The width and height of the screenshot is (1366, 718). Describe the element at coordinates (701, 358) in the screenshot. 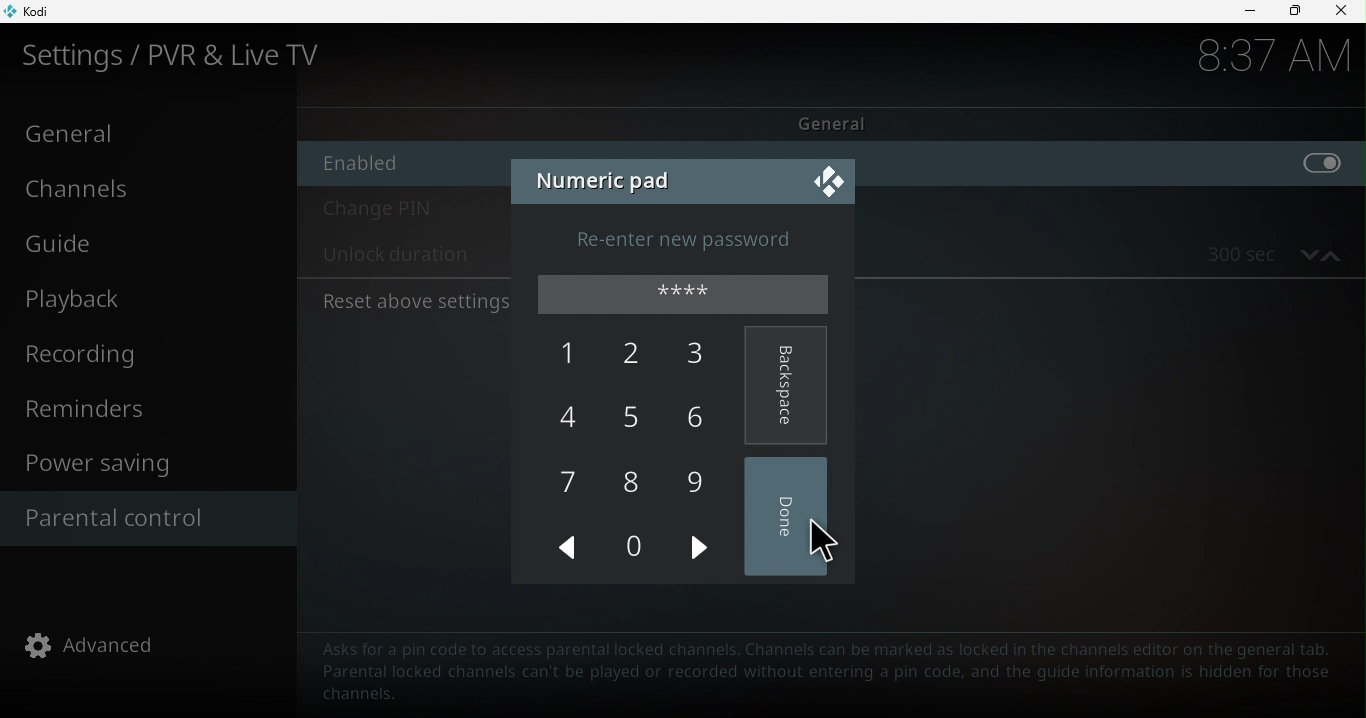

I see `3` at that location.